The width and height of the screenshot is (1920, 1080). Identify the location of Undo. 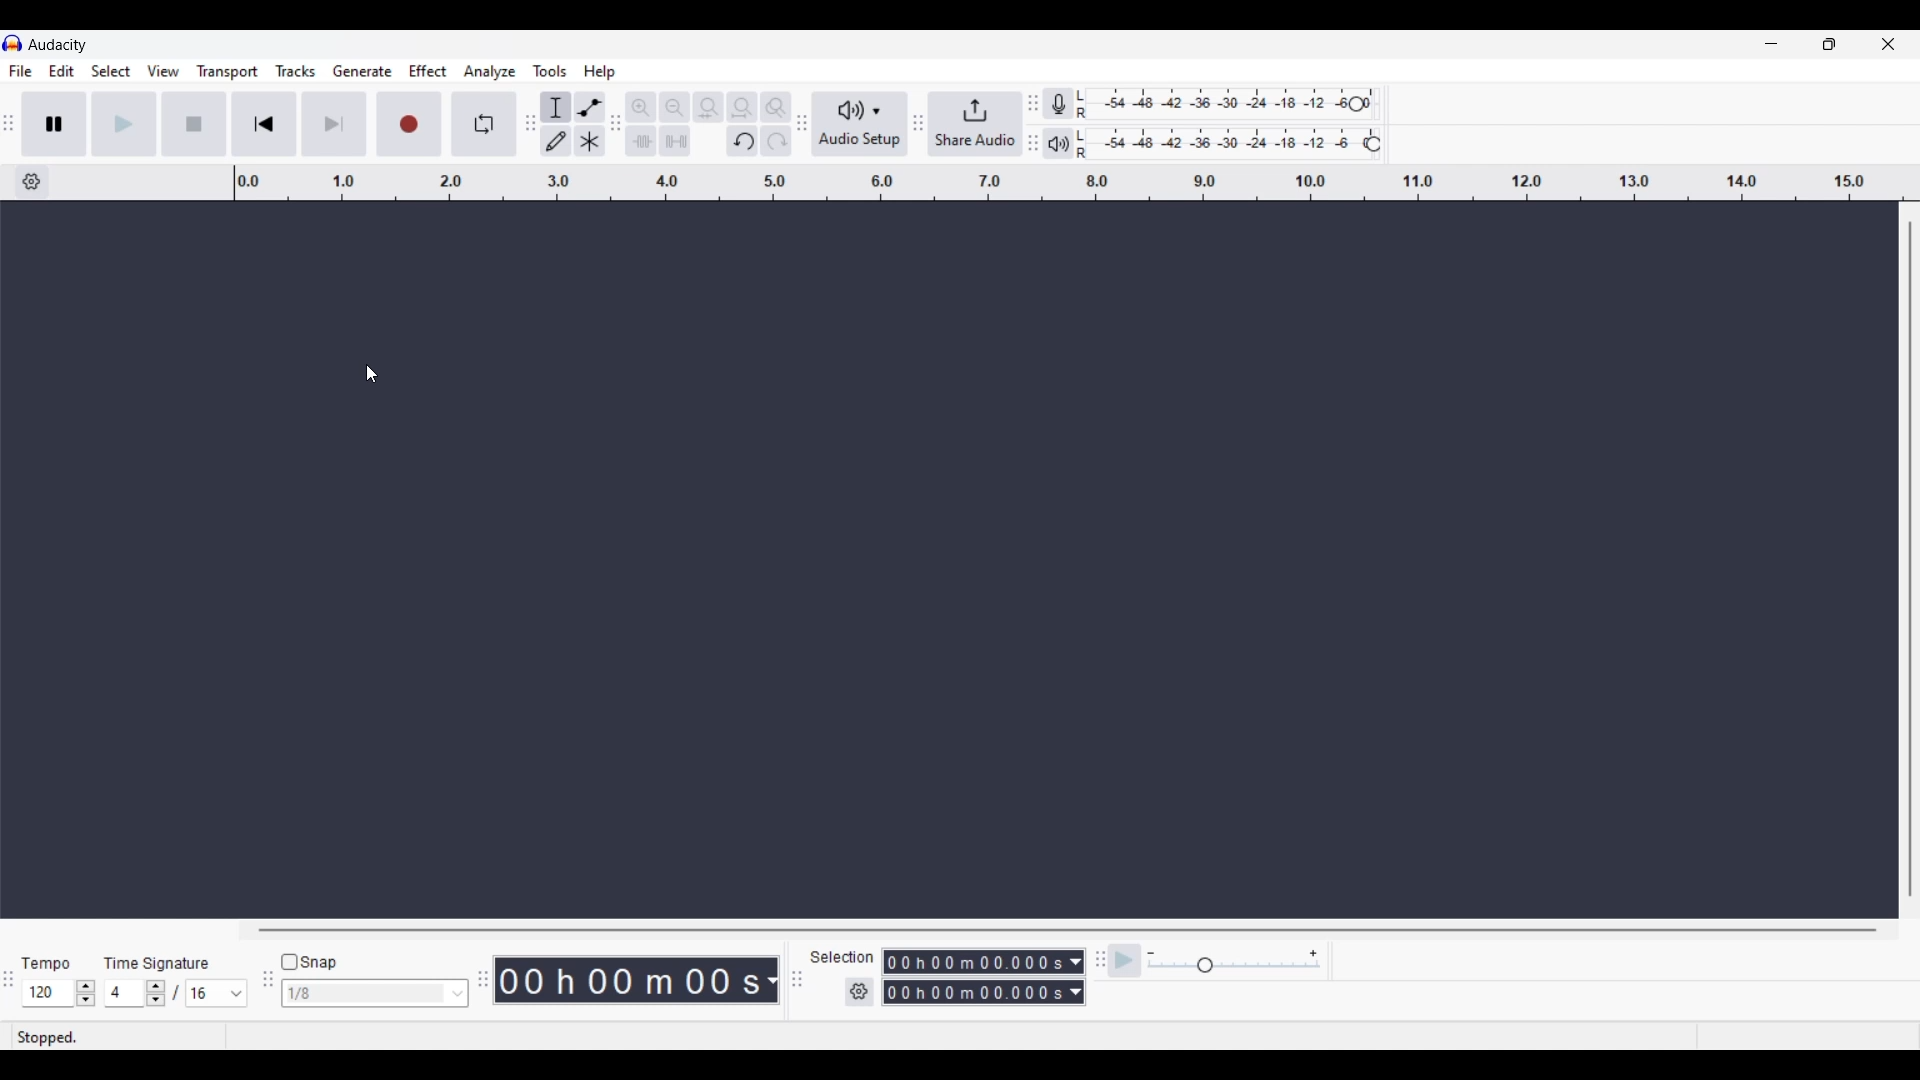
(742, 141).